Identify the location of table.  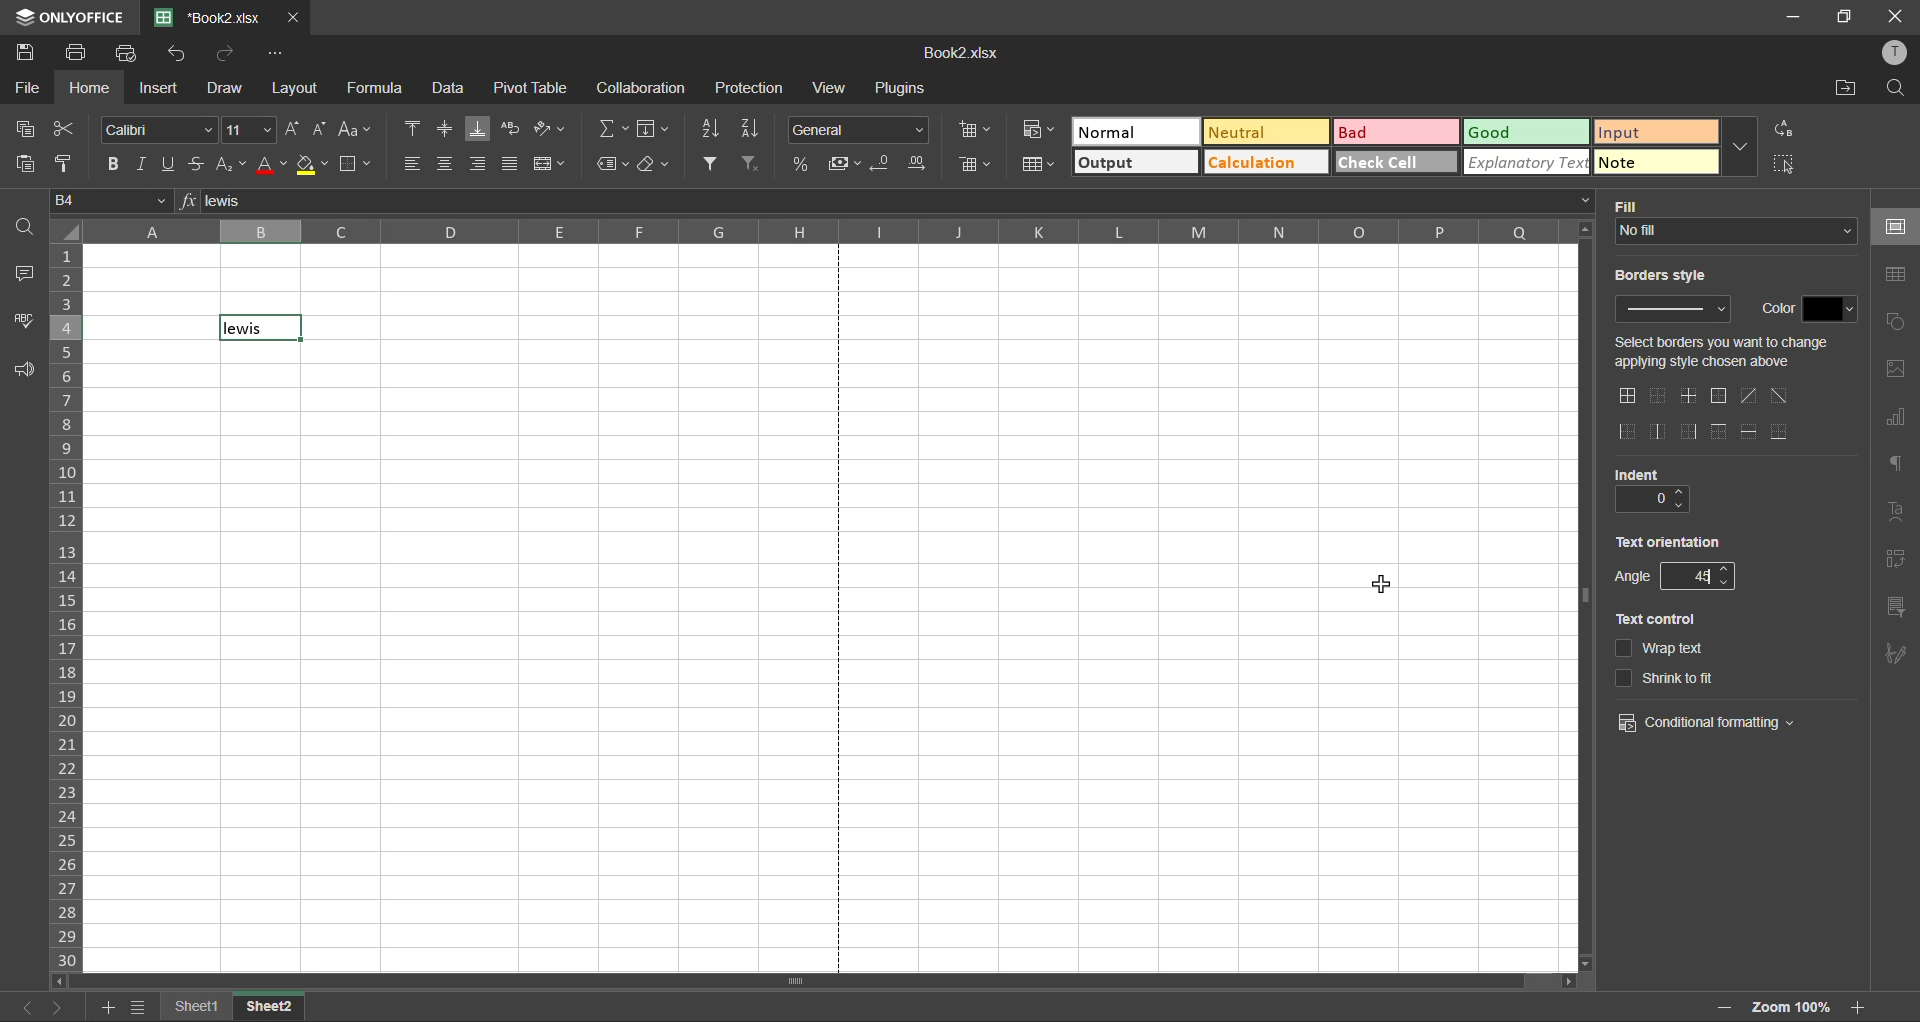
(1896, 277).